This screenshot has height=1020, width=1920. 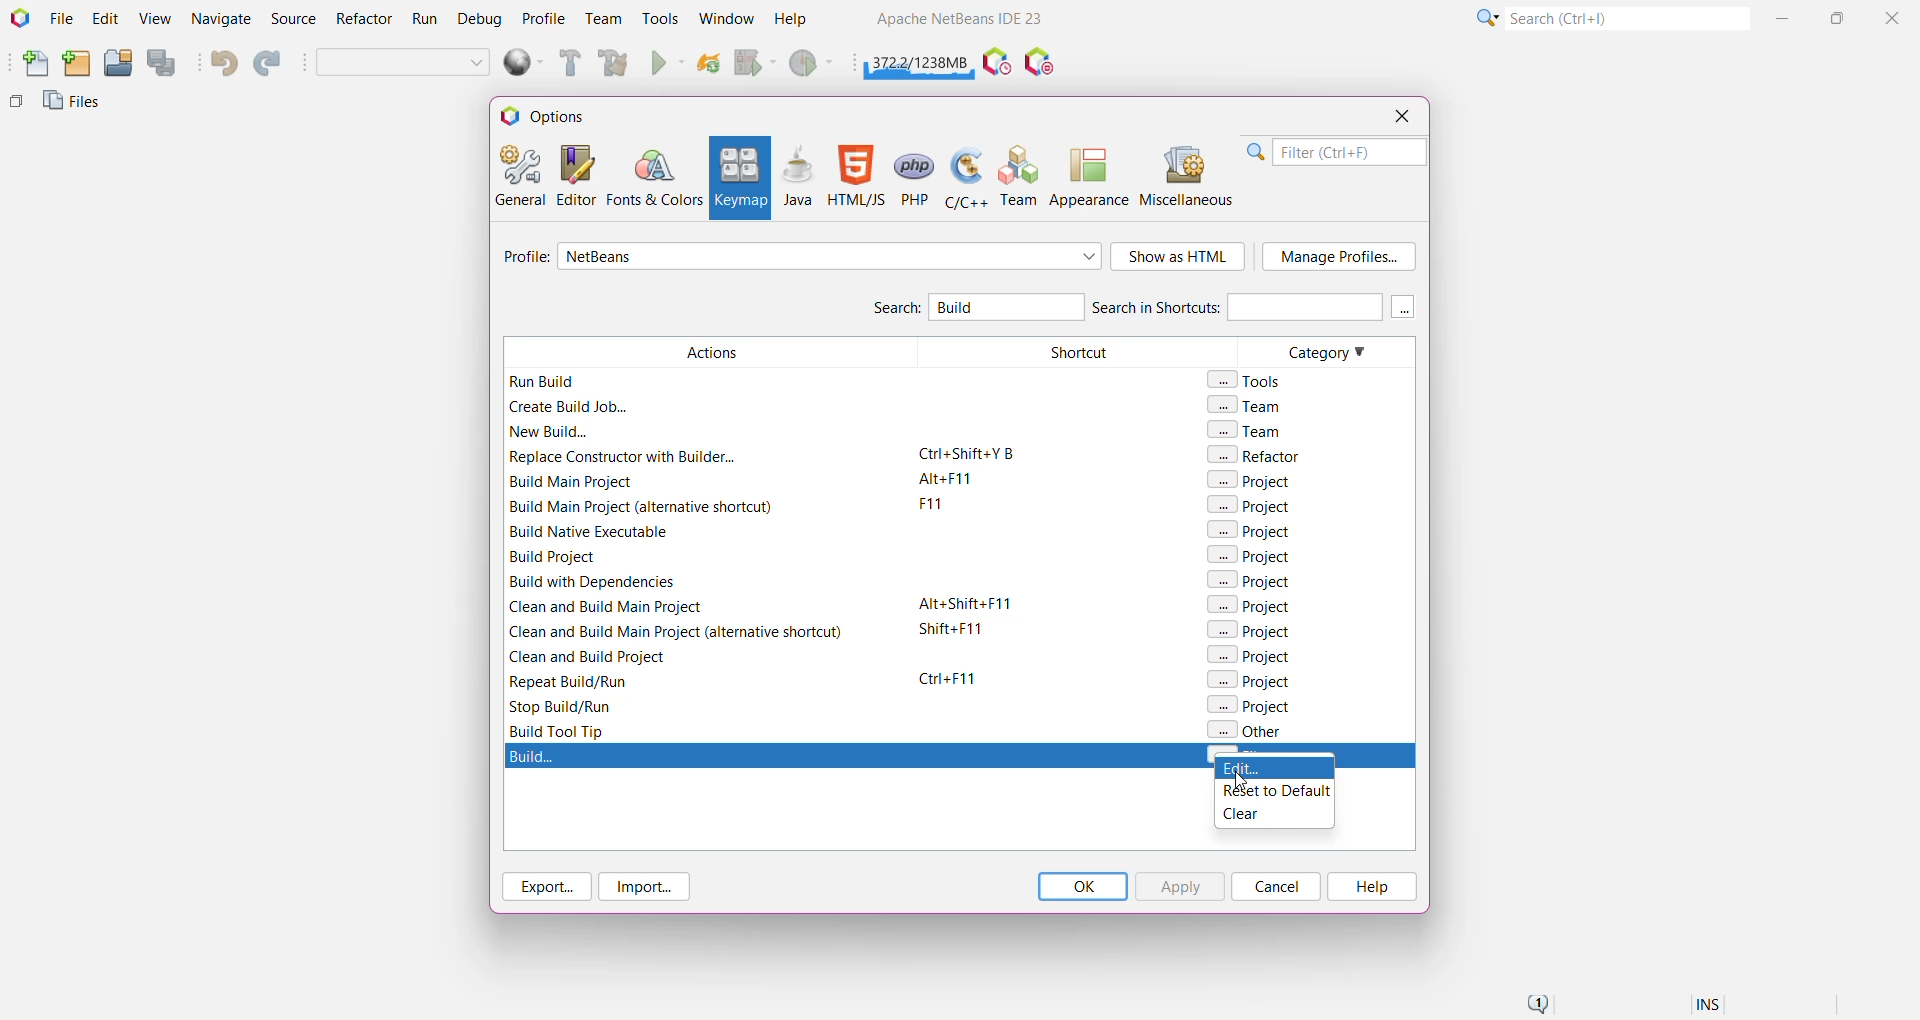 What do you see at coordinates (477, 20) in the screenshot?
I see `Debug ` at bounding box center [477, 20].